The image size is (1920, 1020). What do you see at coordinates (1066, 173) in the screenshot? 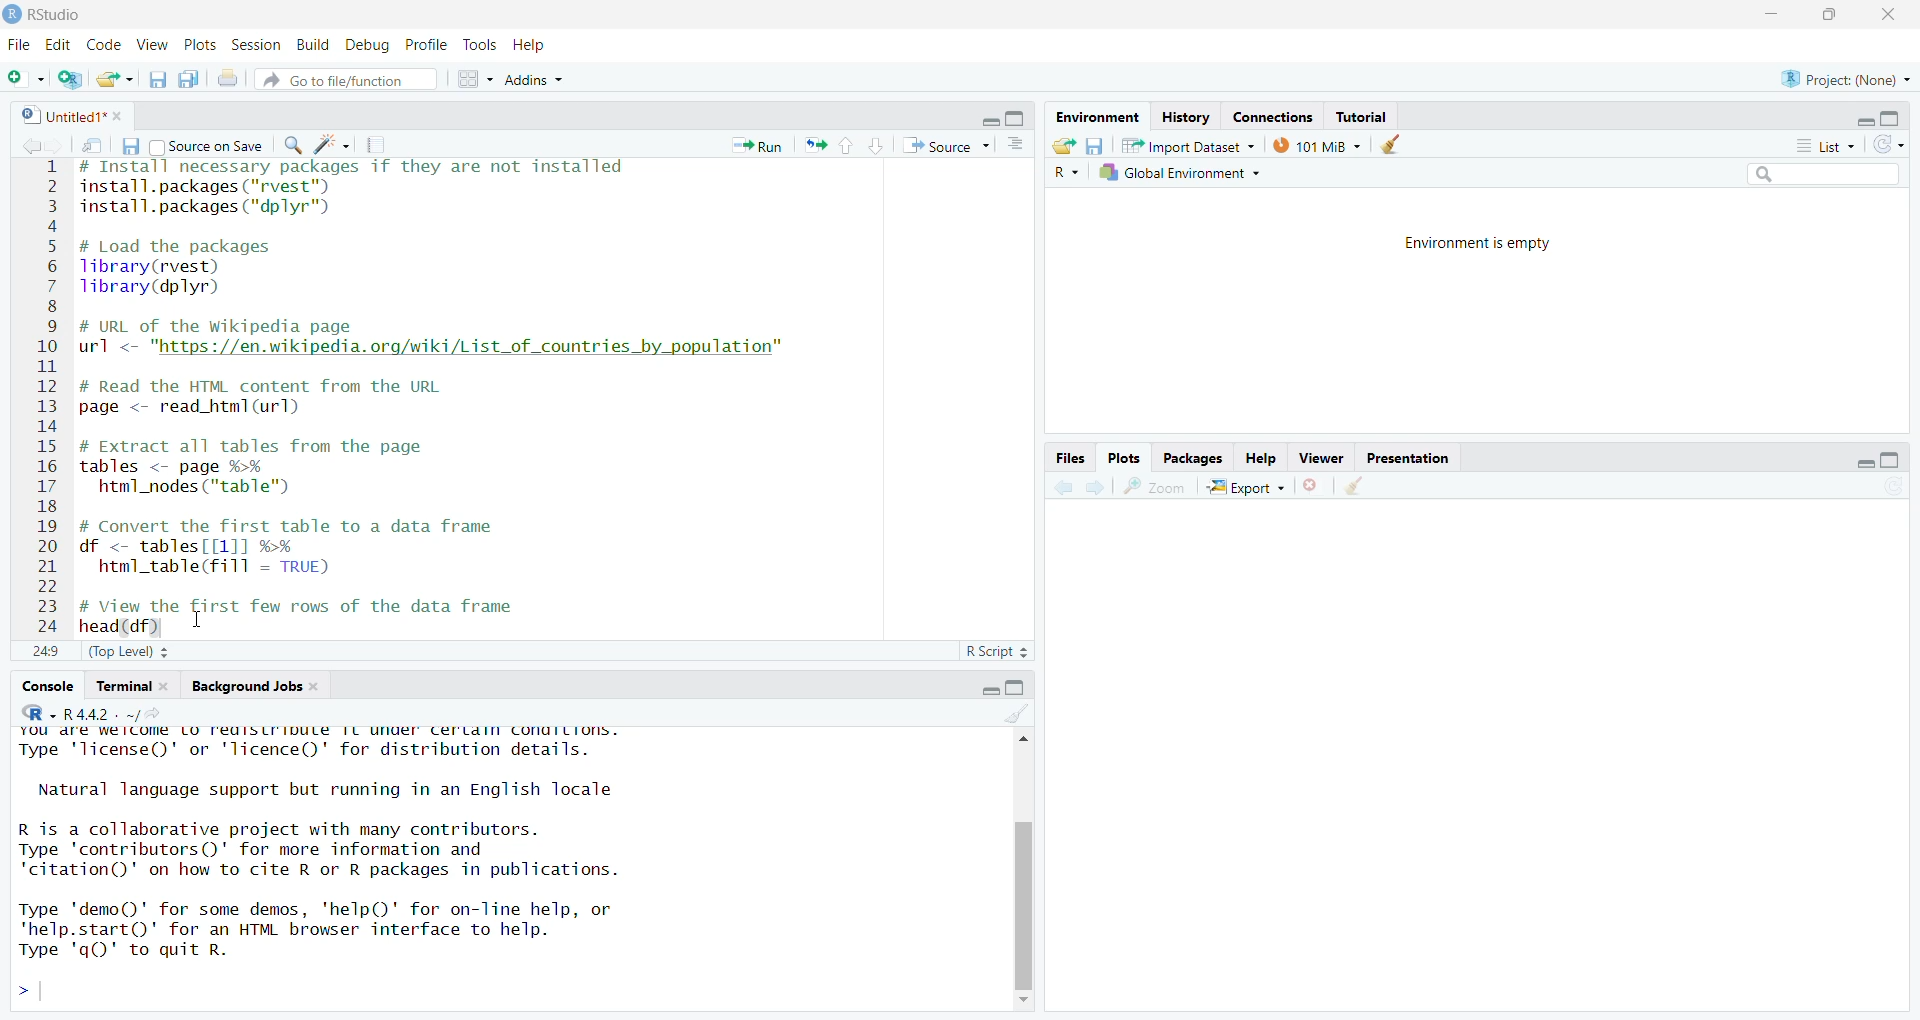
I see `R` at bounding box center [1066, 173].